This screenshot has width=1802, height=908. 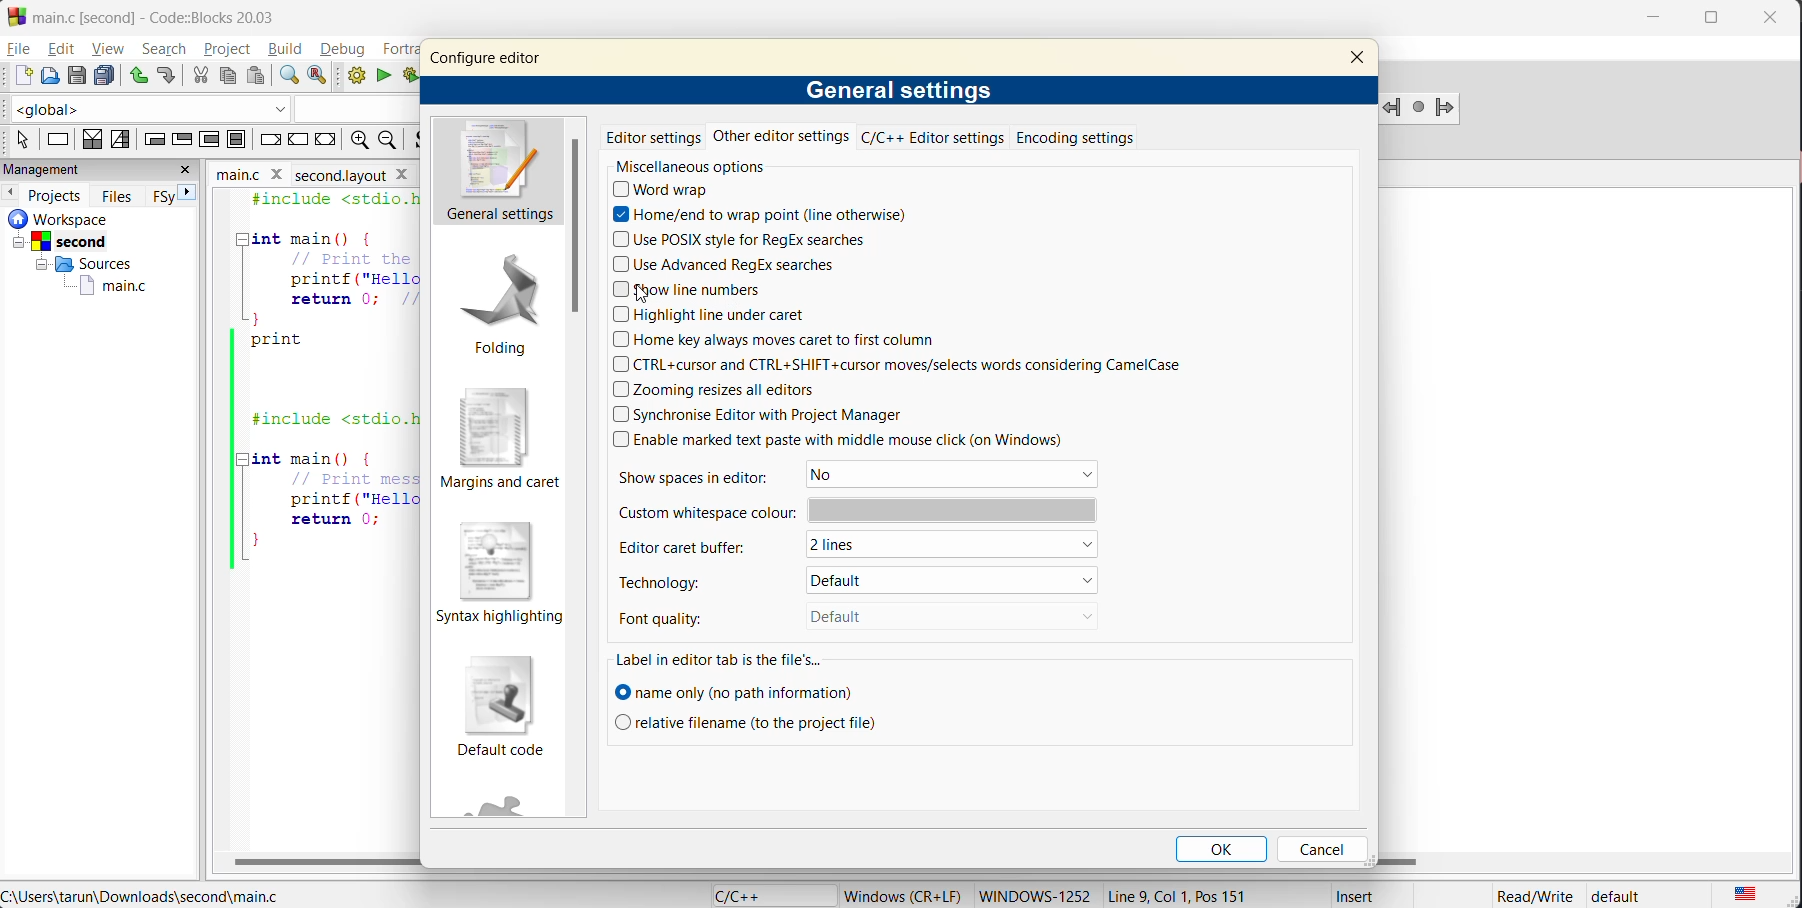 What do you see at coordinates (668, 189) in the screenshot?
I see `word wrap` at bounding box center [668, 189].